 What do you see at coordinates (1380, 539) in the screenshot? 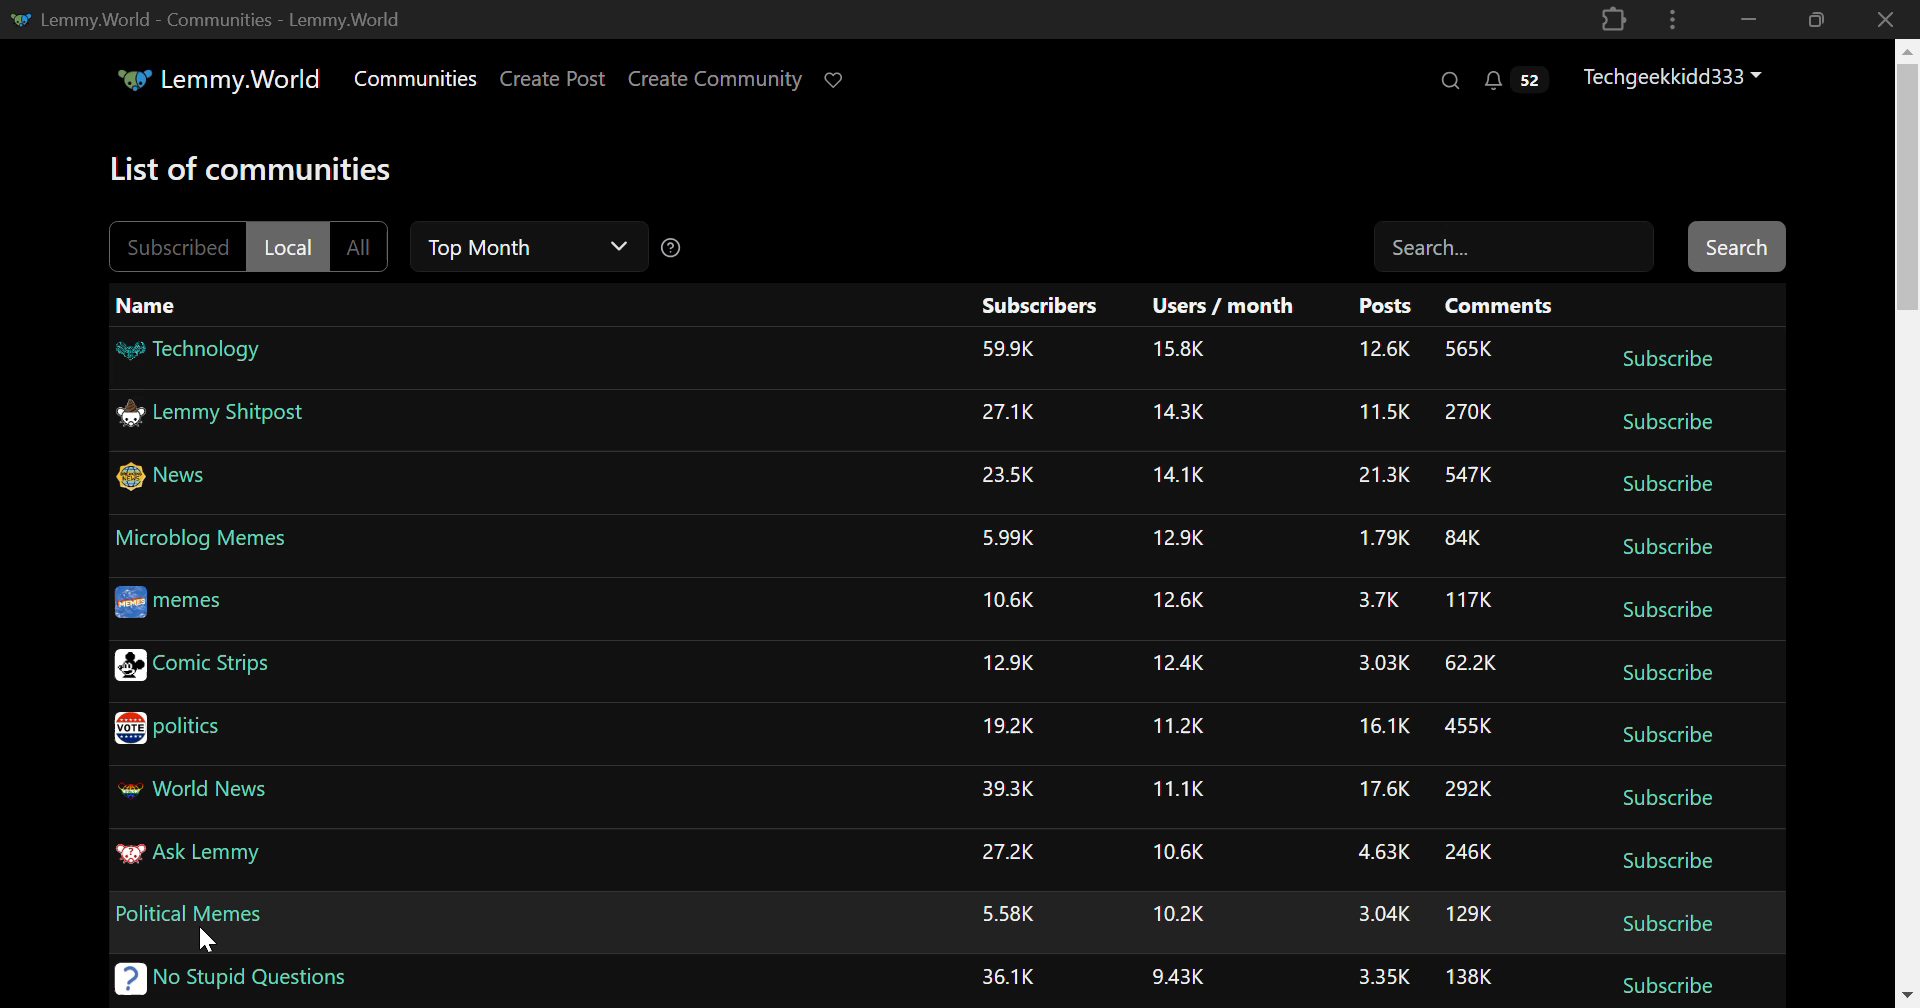
I see `Amount` at bounding box center [1380, 539].